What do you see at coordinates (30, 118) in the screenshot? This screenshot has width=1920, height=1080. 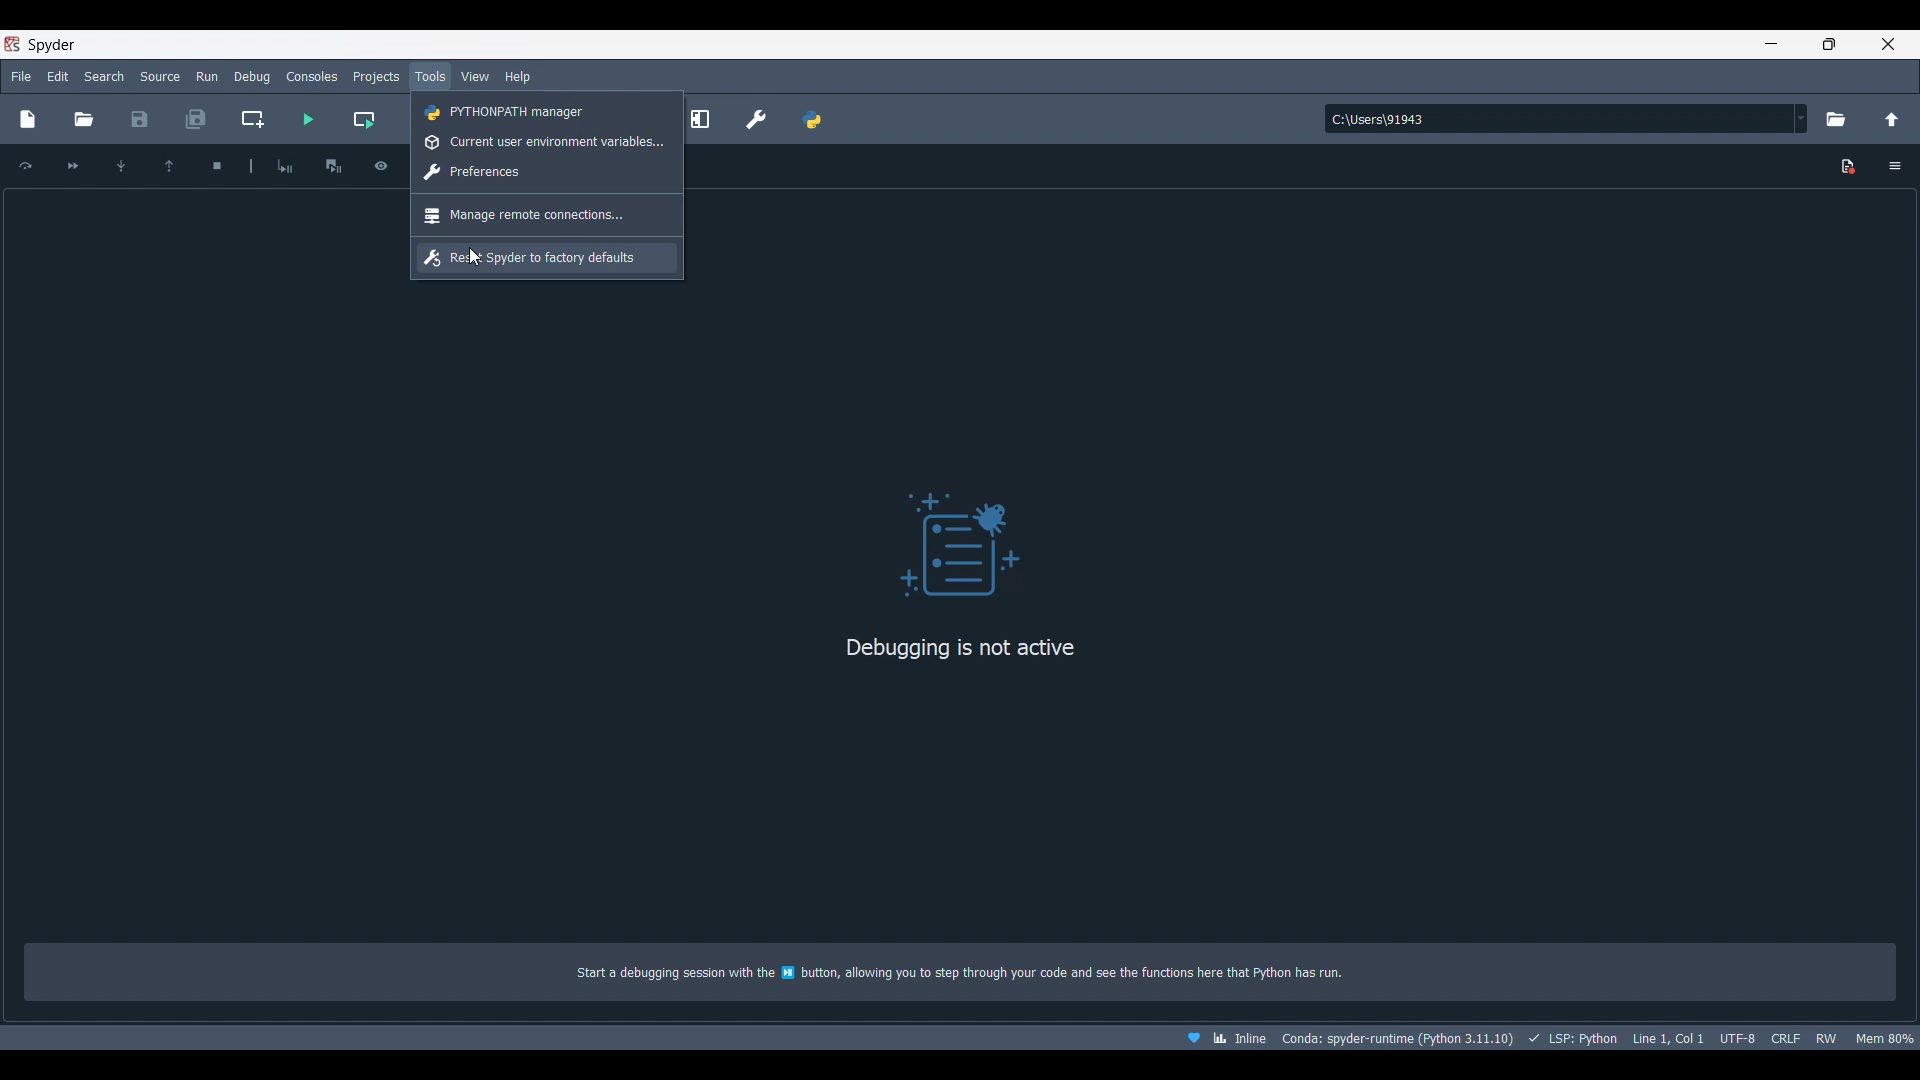 I see `New` at bounding box center [30, 118].